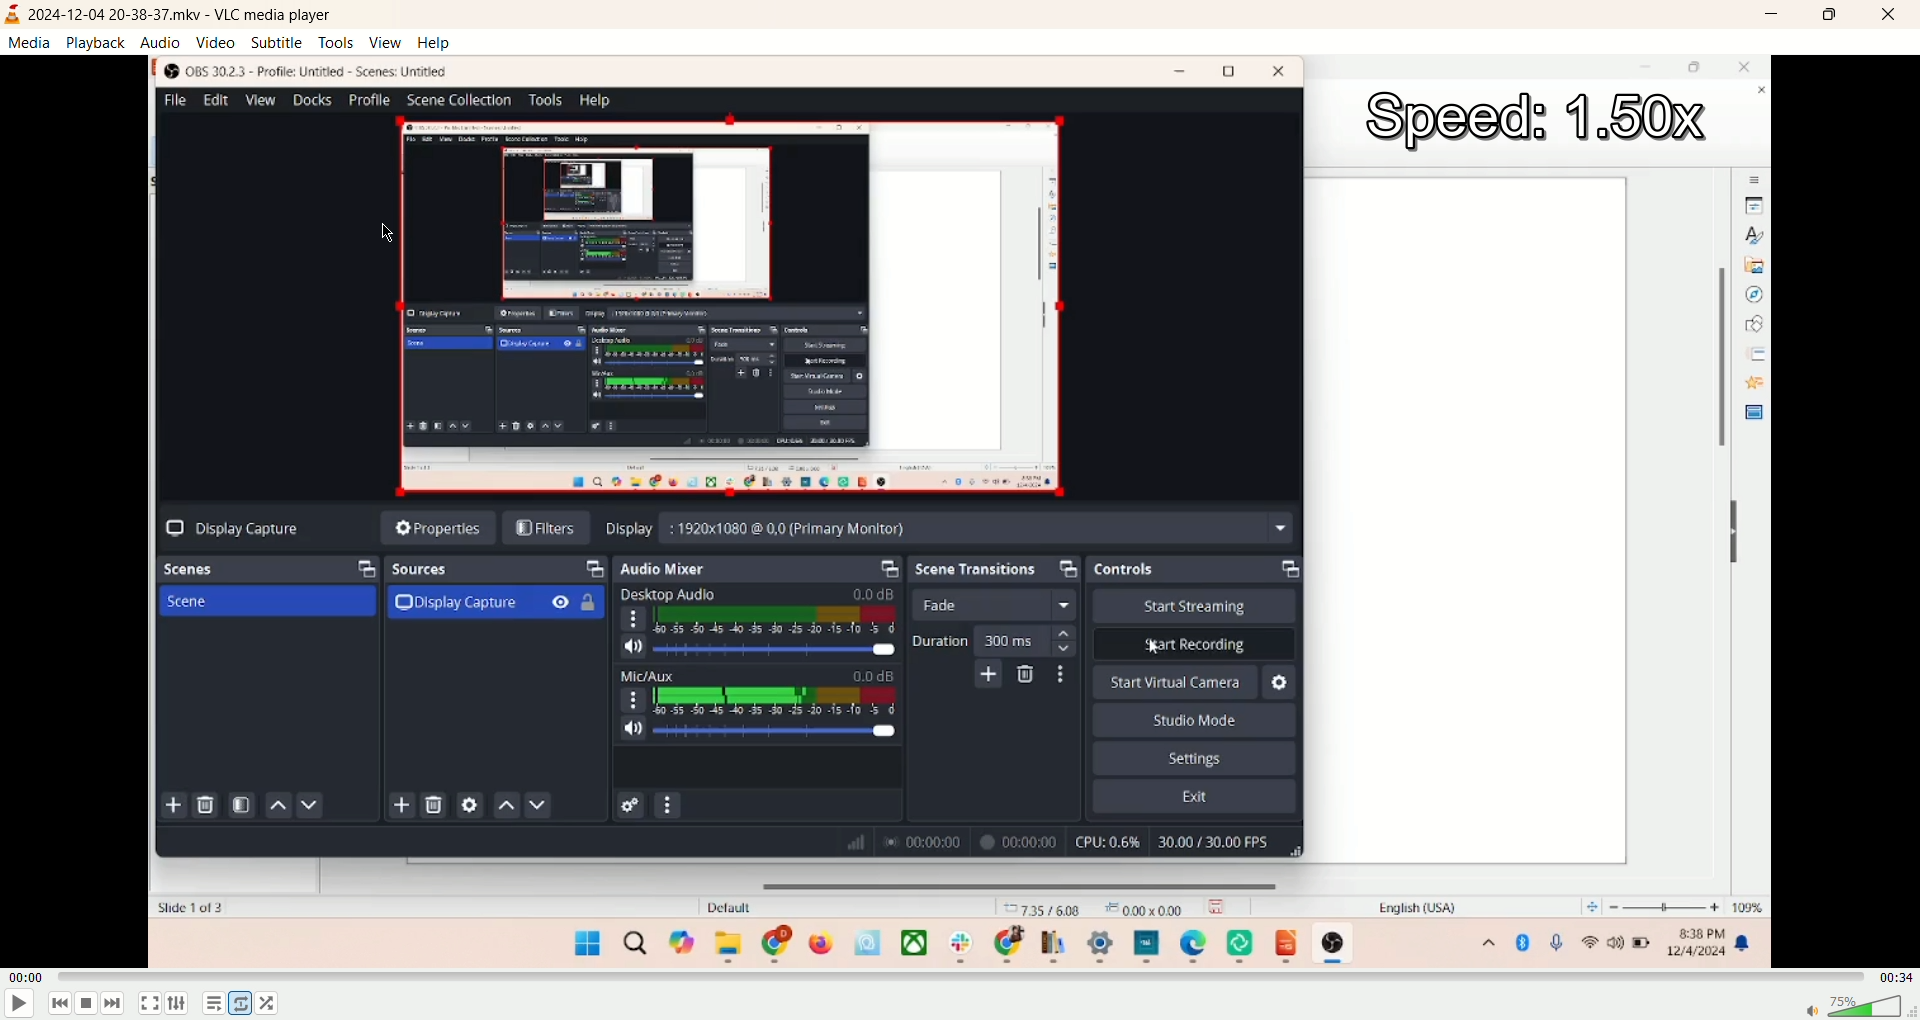 This screenshot has height=1020, width=1920. Describe the element at coordinates (192, 14) in the screenshot. I see `2024-12-04 20-38-37.mkv - VLC media player` at that location.